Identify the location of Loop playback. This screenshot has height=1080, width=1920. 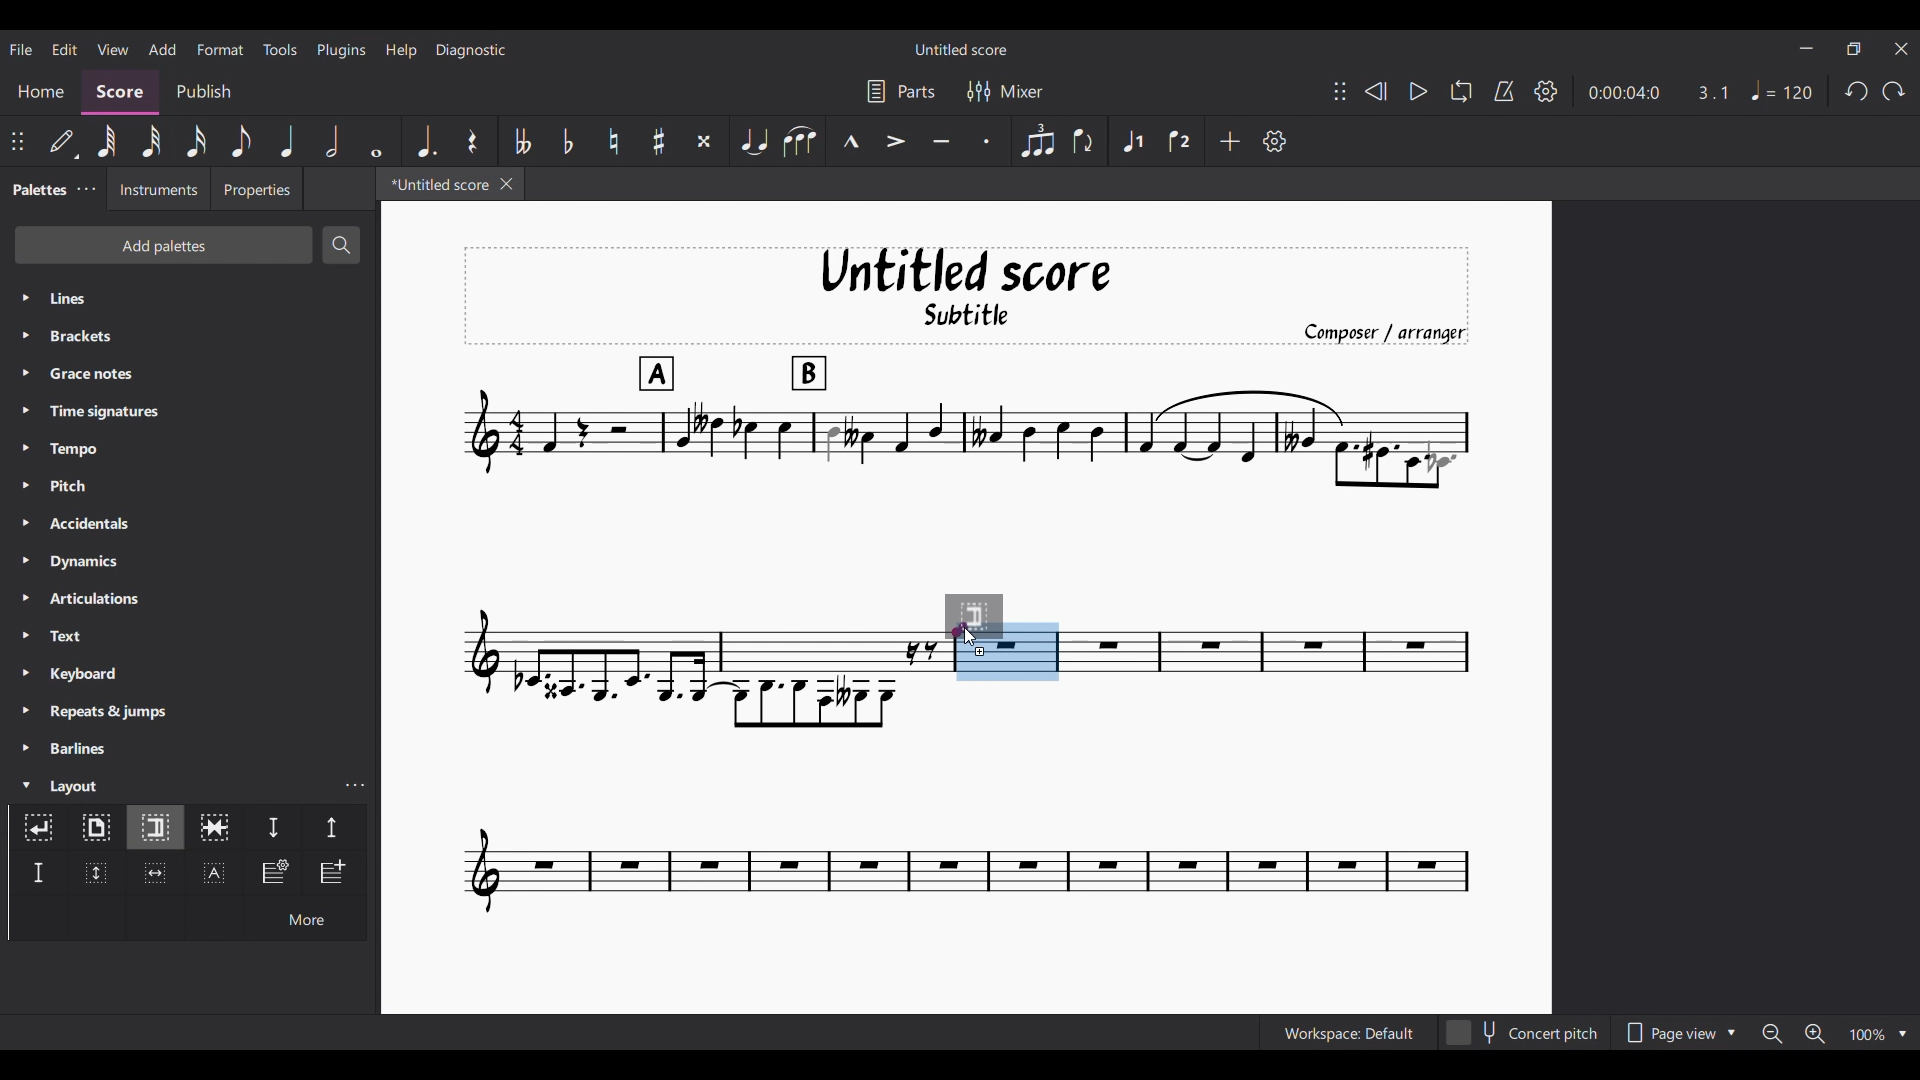
(1461, 91).